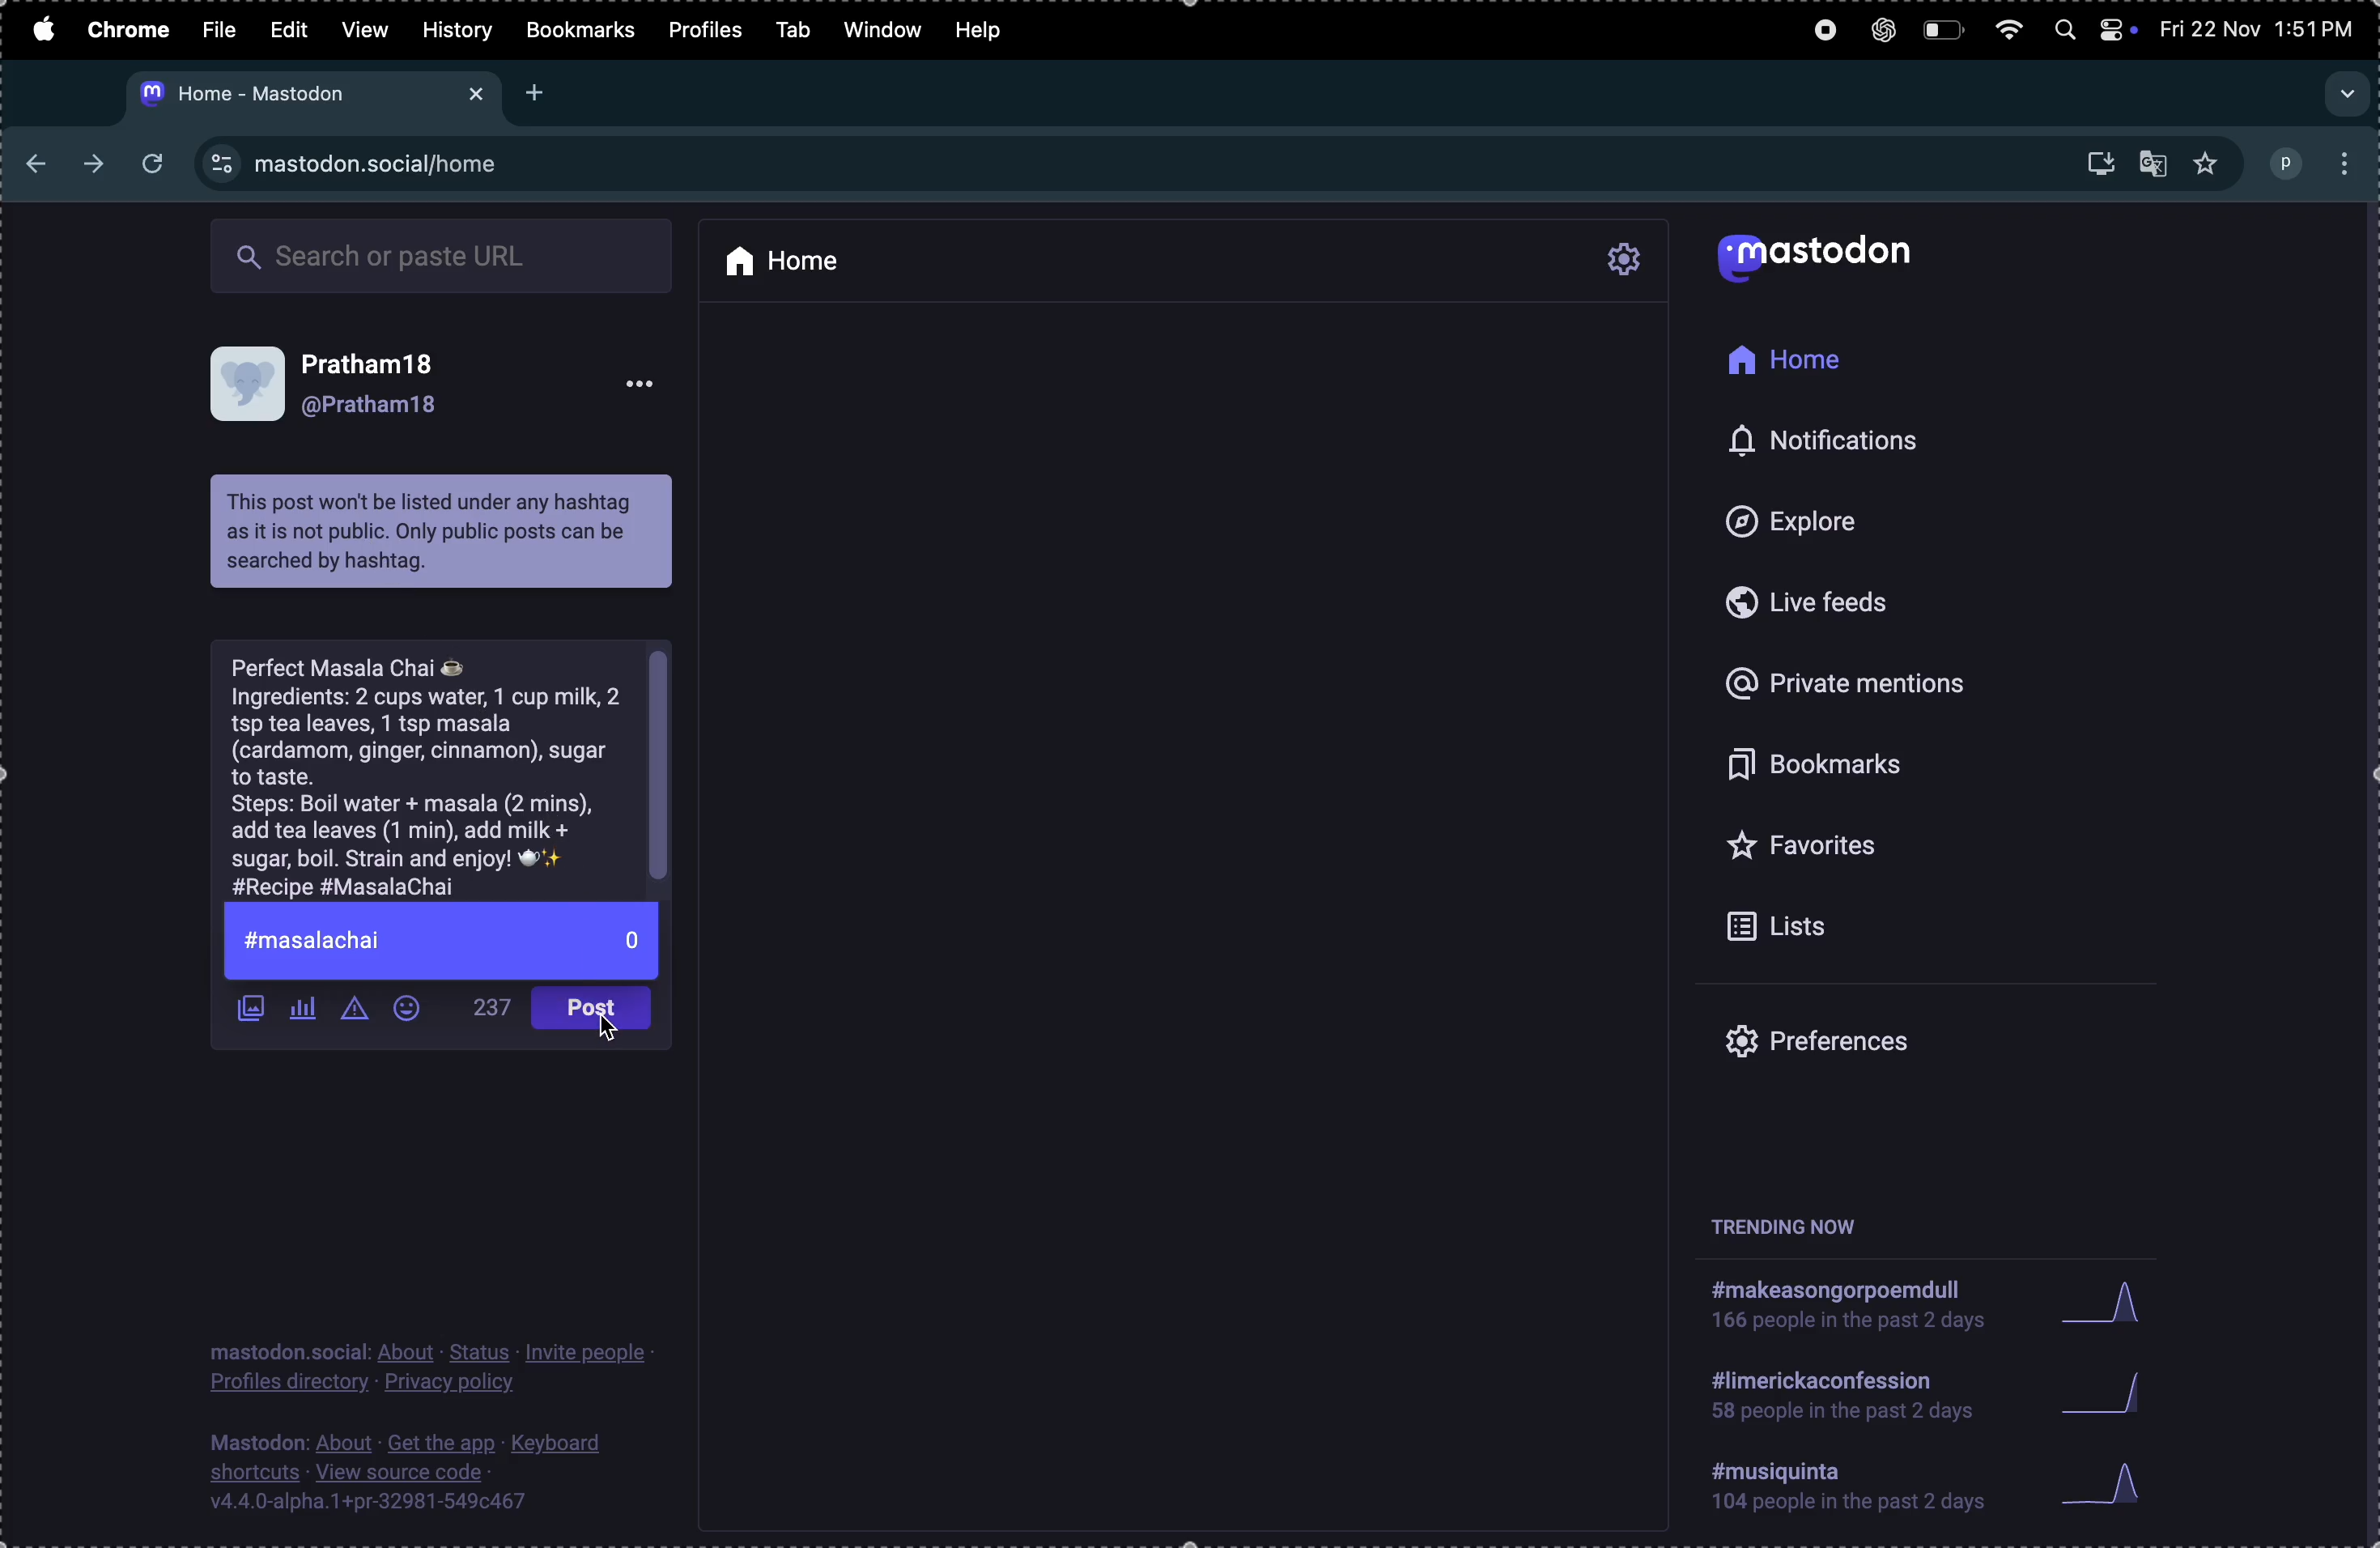 The image size is (2380, 1548). What do you see at coordinates (588, 1010) in the screenshot?
I see `post` at bounding box center [588, 1010].